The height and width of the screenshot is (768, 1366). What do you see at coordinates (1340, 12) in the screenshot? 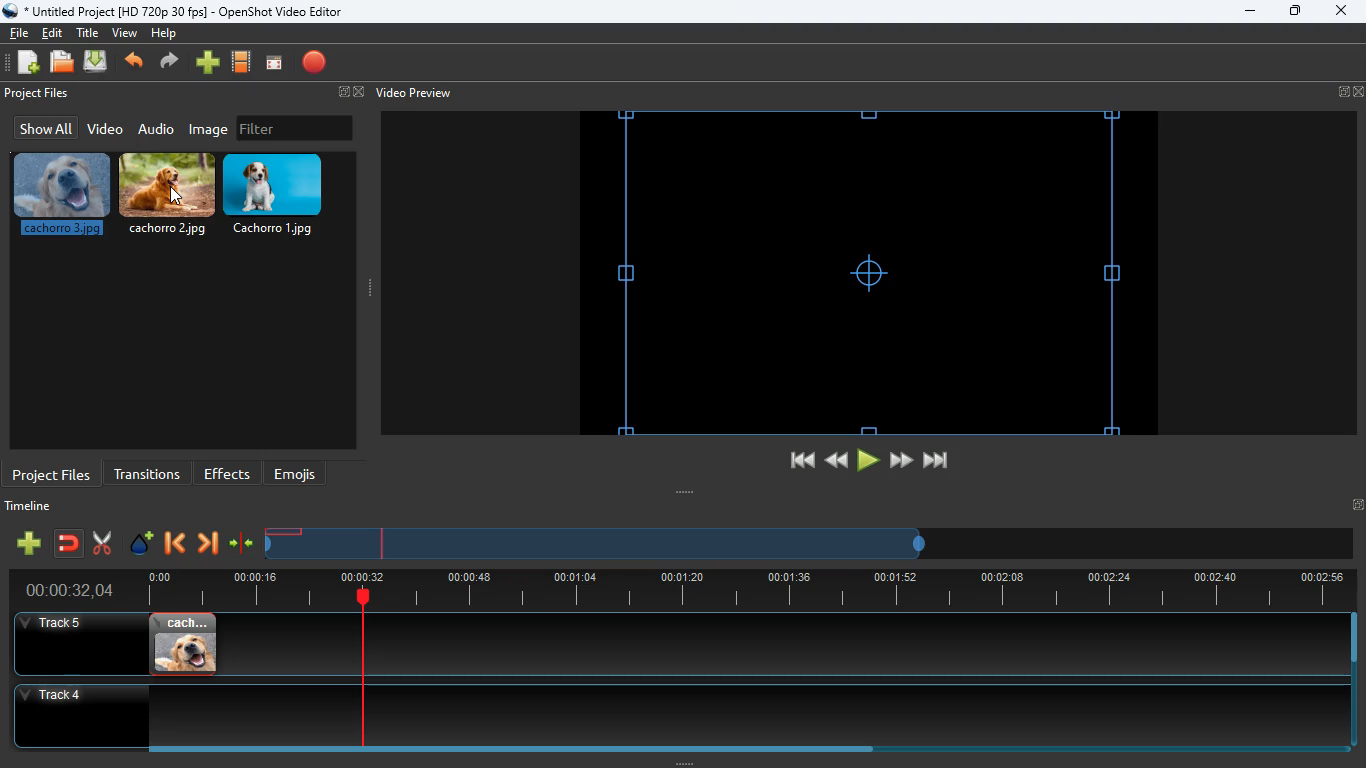
I see `close` at bounding box center [1340, 12].